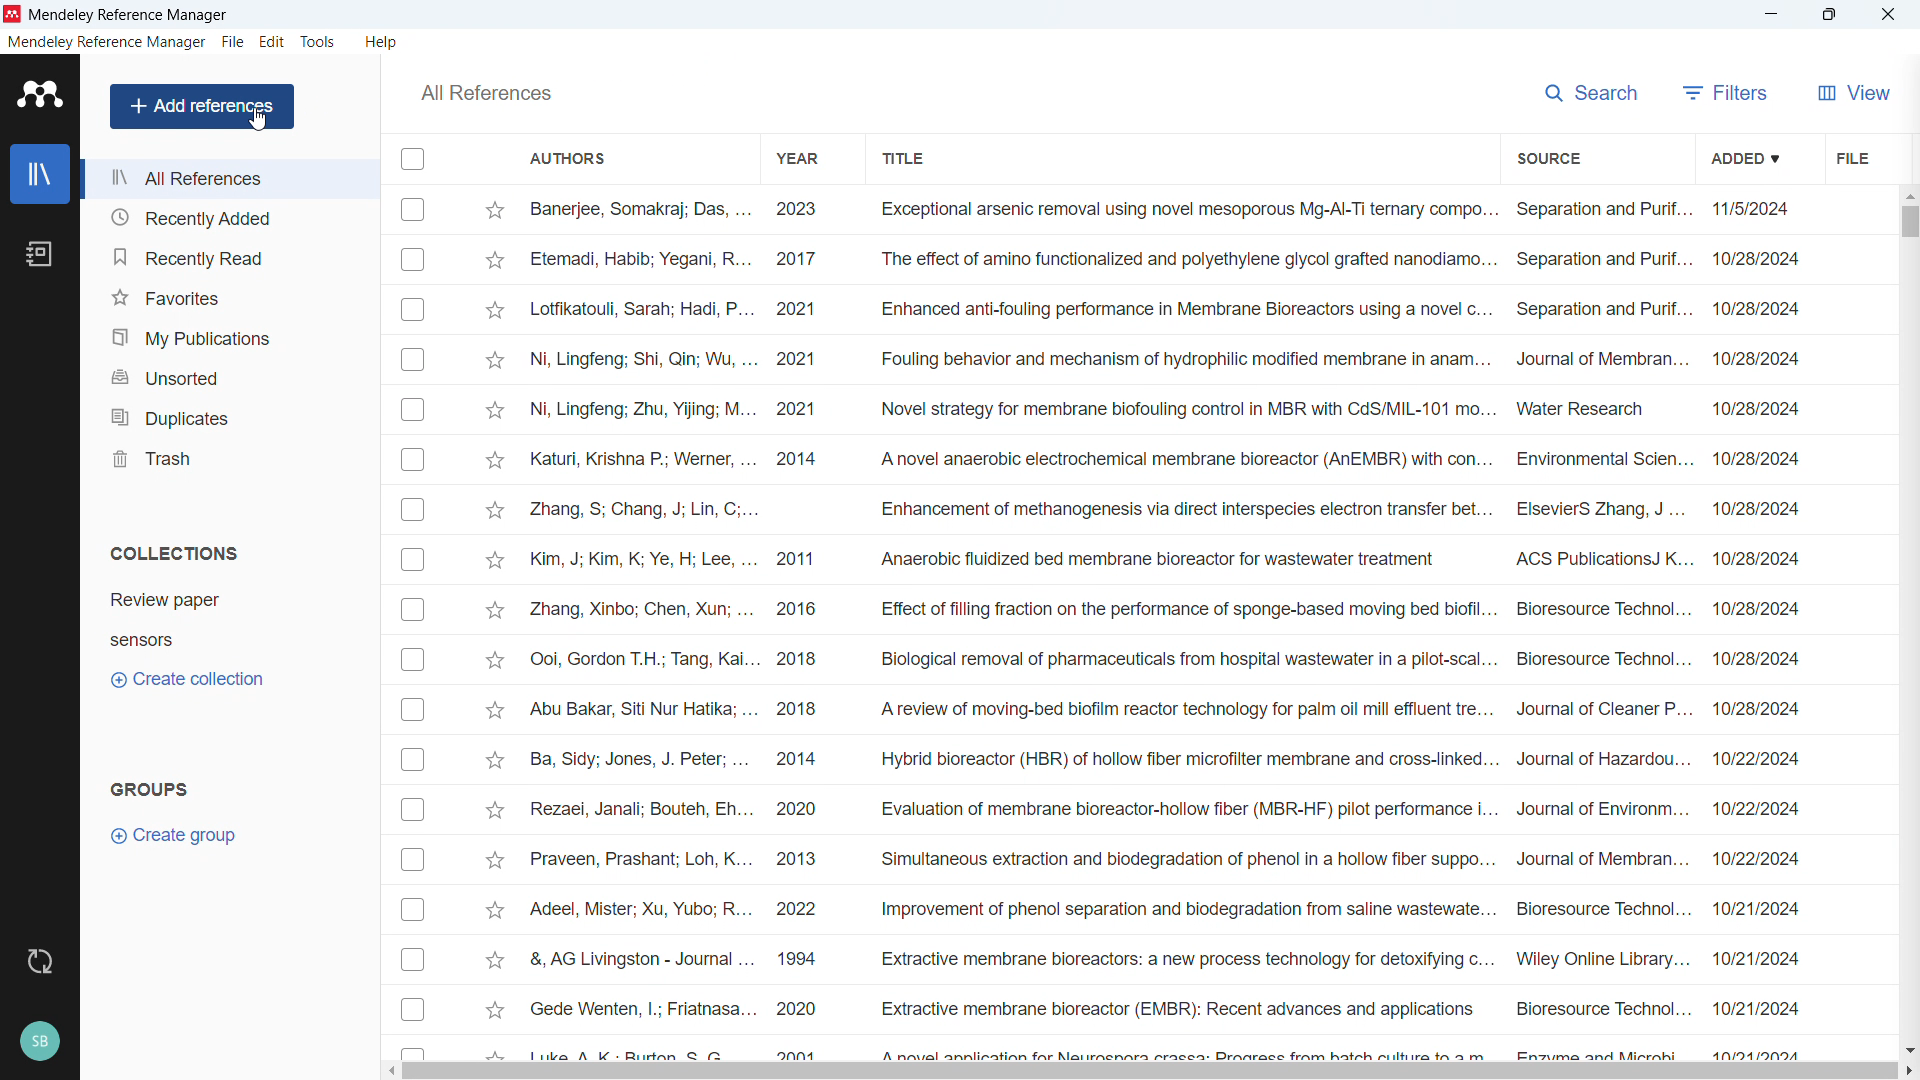 Image resolution: width=1920 pixels, height=1080 pixels. What do you see at coordinates (797, 626) in the screenshot?
I see `Year of publication of individual entries ` at bounding box center [797, 626].